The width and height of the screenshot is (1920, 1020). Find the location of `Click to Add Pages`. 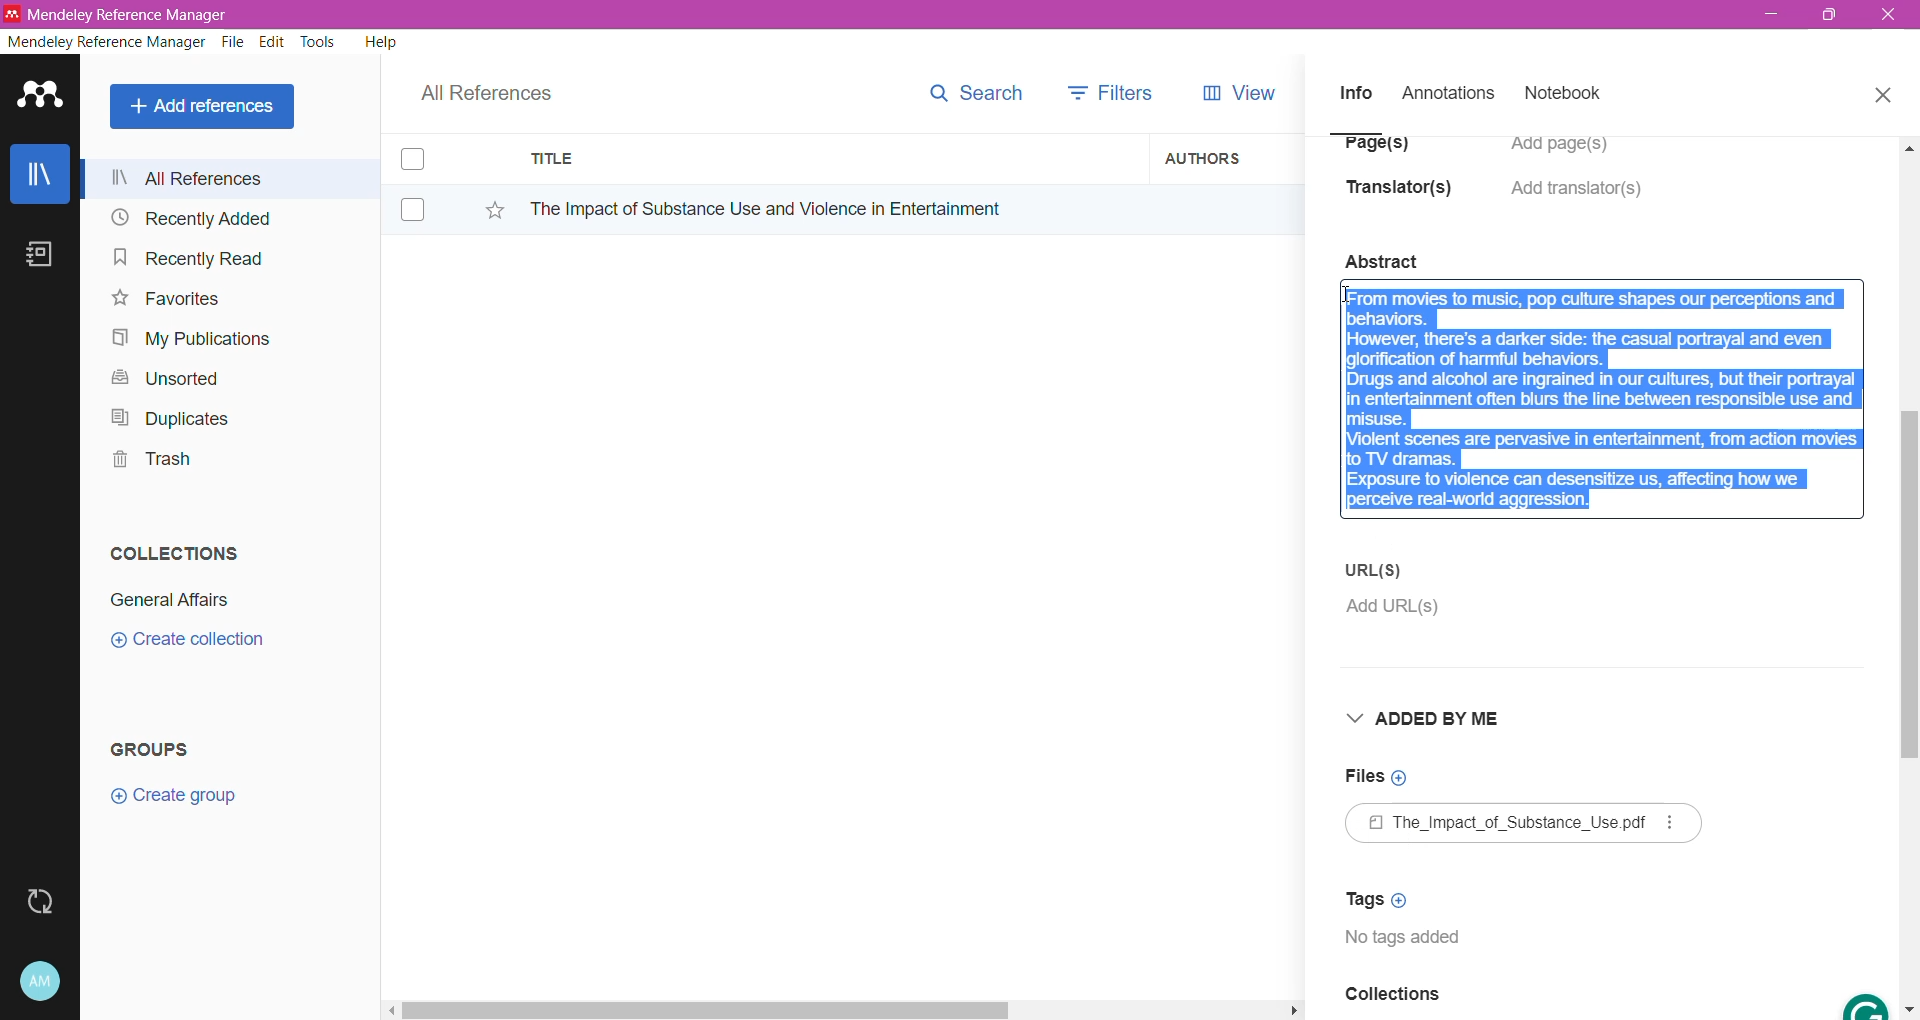

Click to Add Pages is located at coordinates (1569, 154).